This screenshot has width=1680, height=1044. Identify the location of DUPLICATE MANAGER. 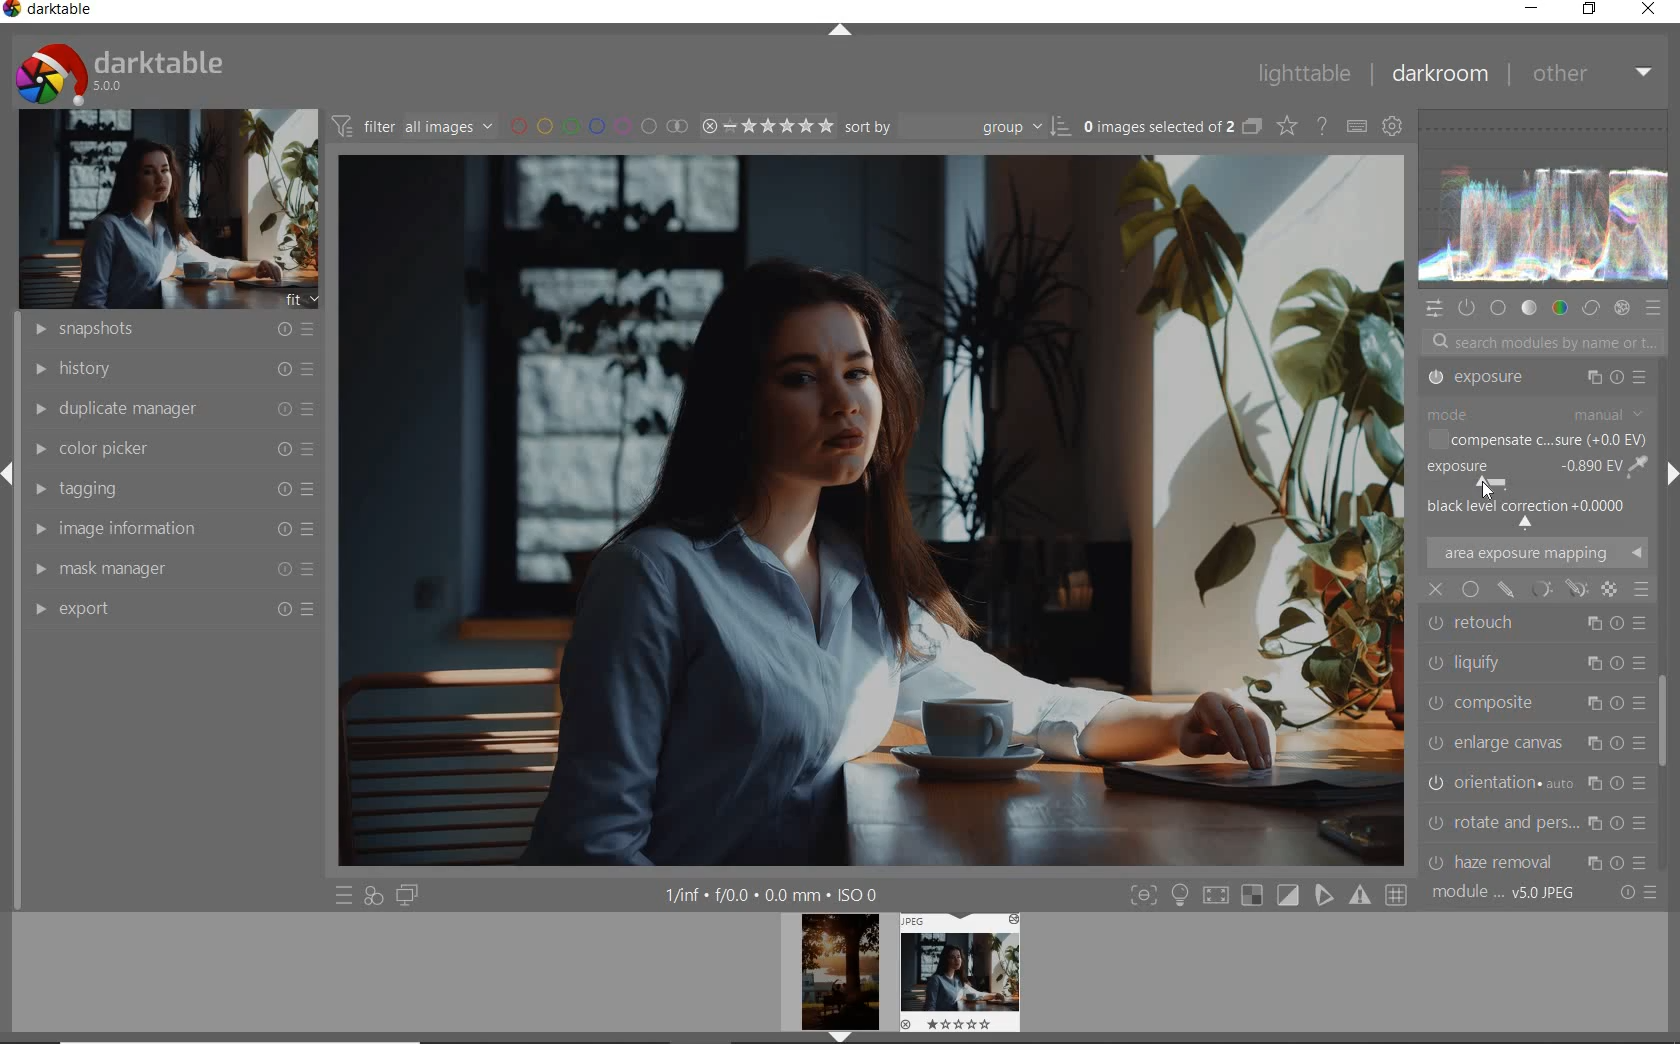
(170, 409).